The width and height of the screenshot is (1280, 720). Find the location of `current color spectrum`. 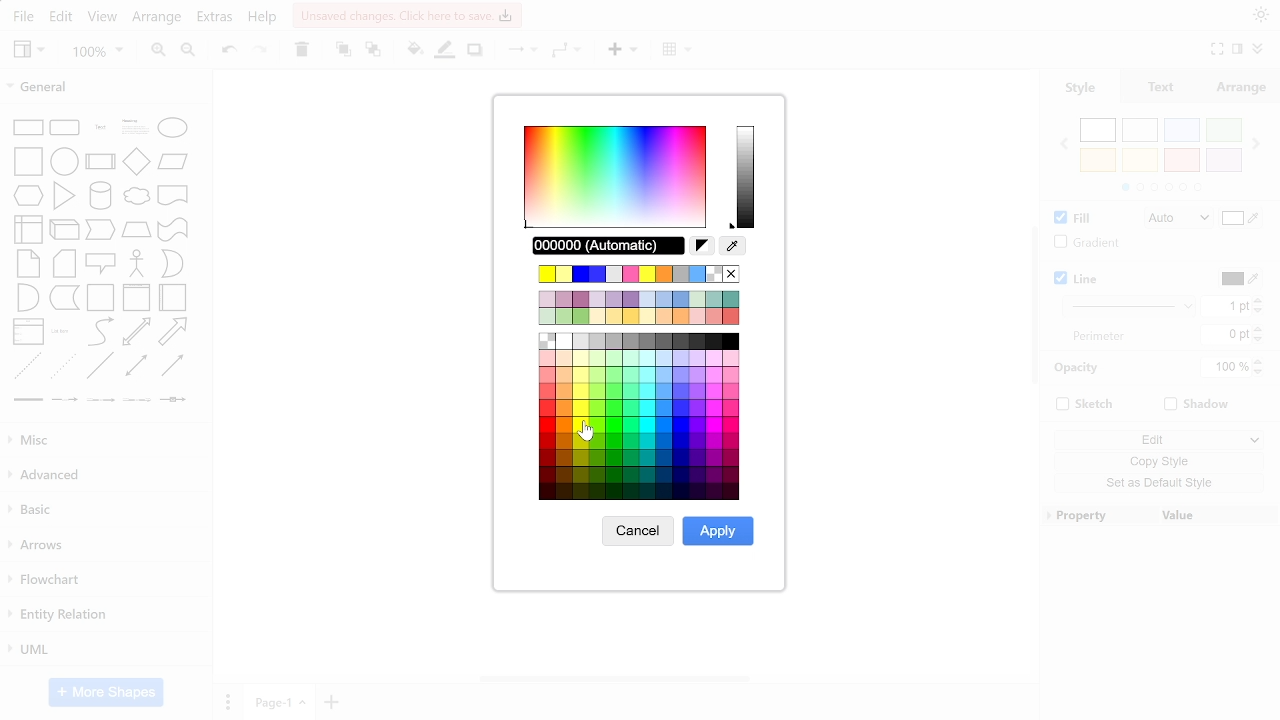

current color spectrum is located at coordinates (744, 176).